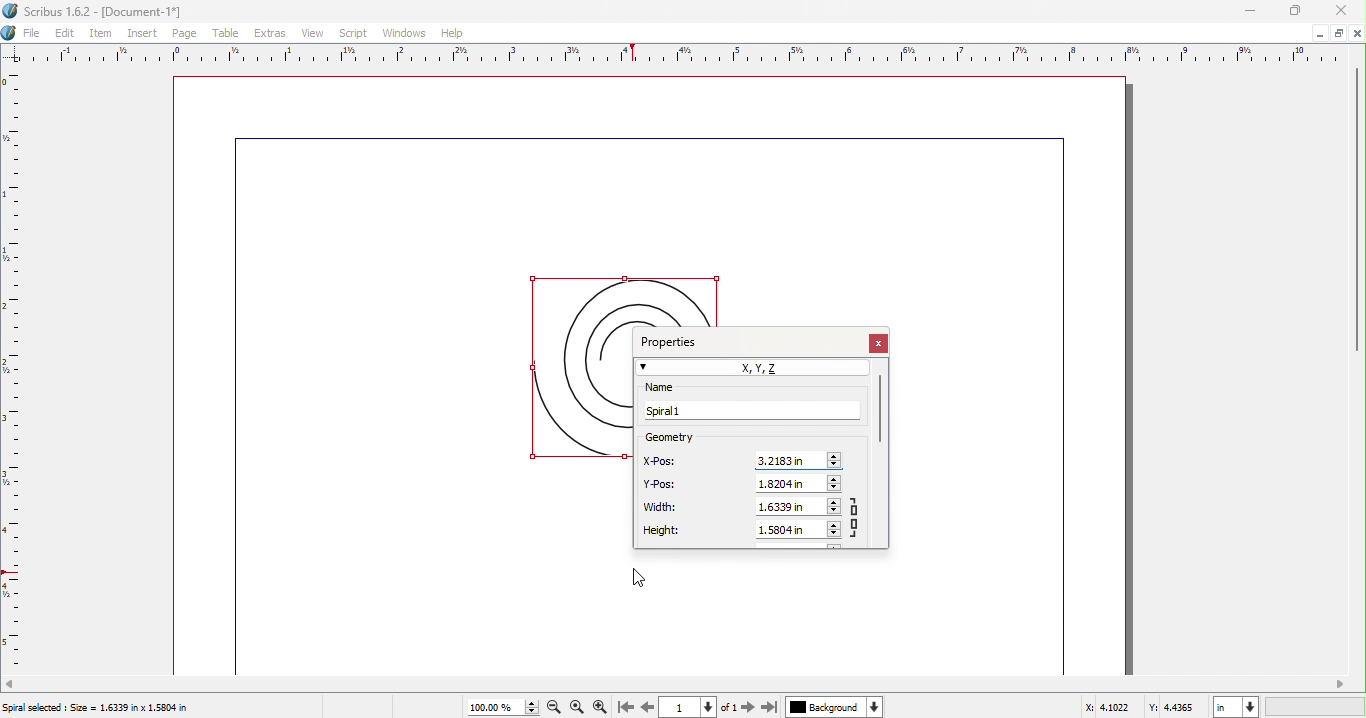 This screenshot has height=718, width=1366. What do you see at coordinates (880, 409) in the screenshot?
I see `Scroll ba` at bounding box center [880, 409].